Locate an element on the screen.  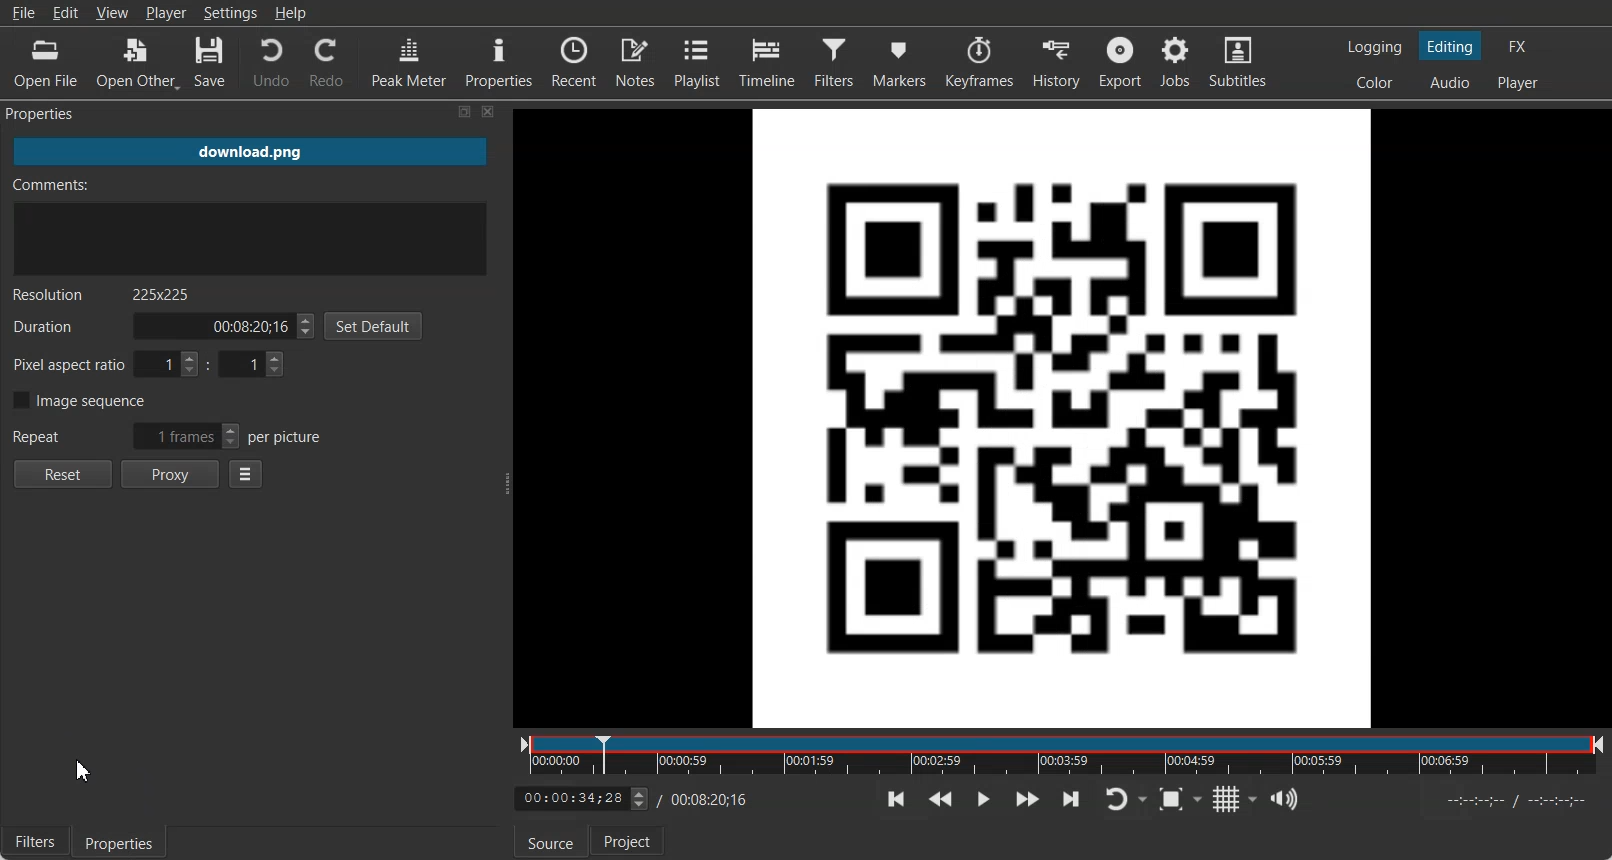
Recent is located at coordinates (574, 61).